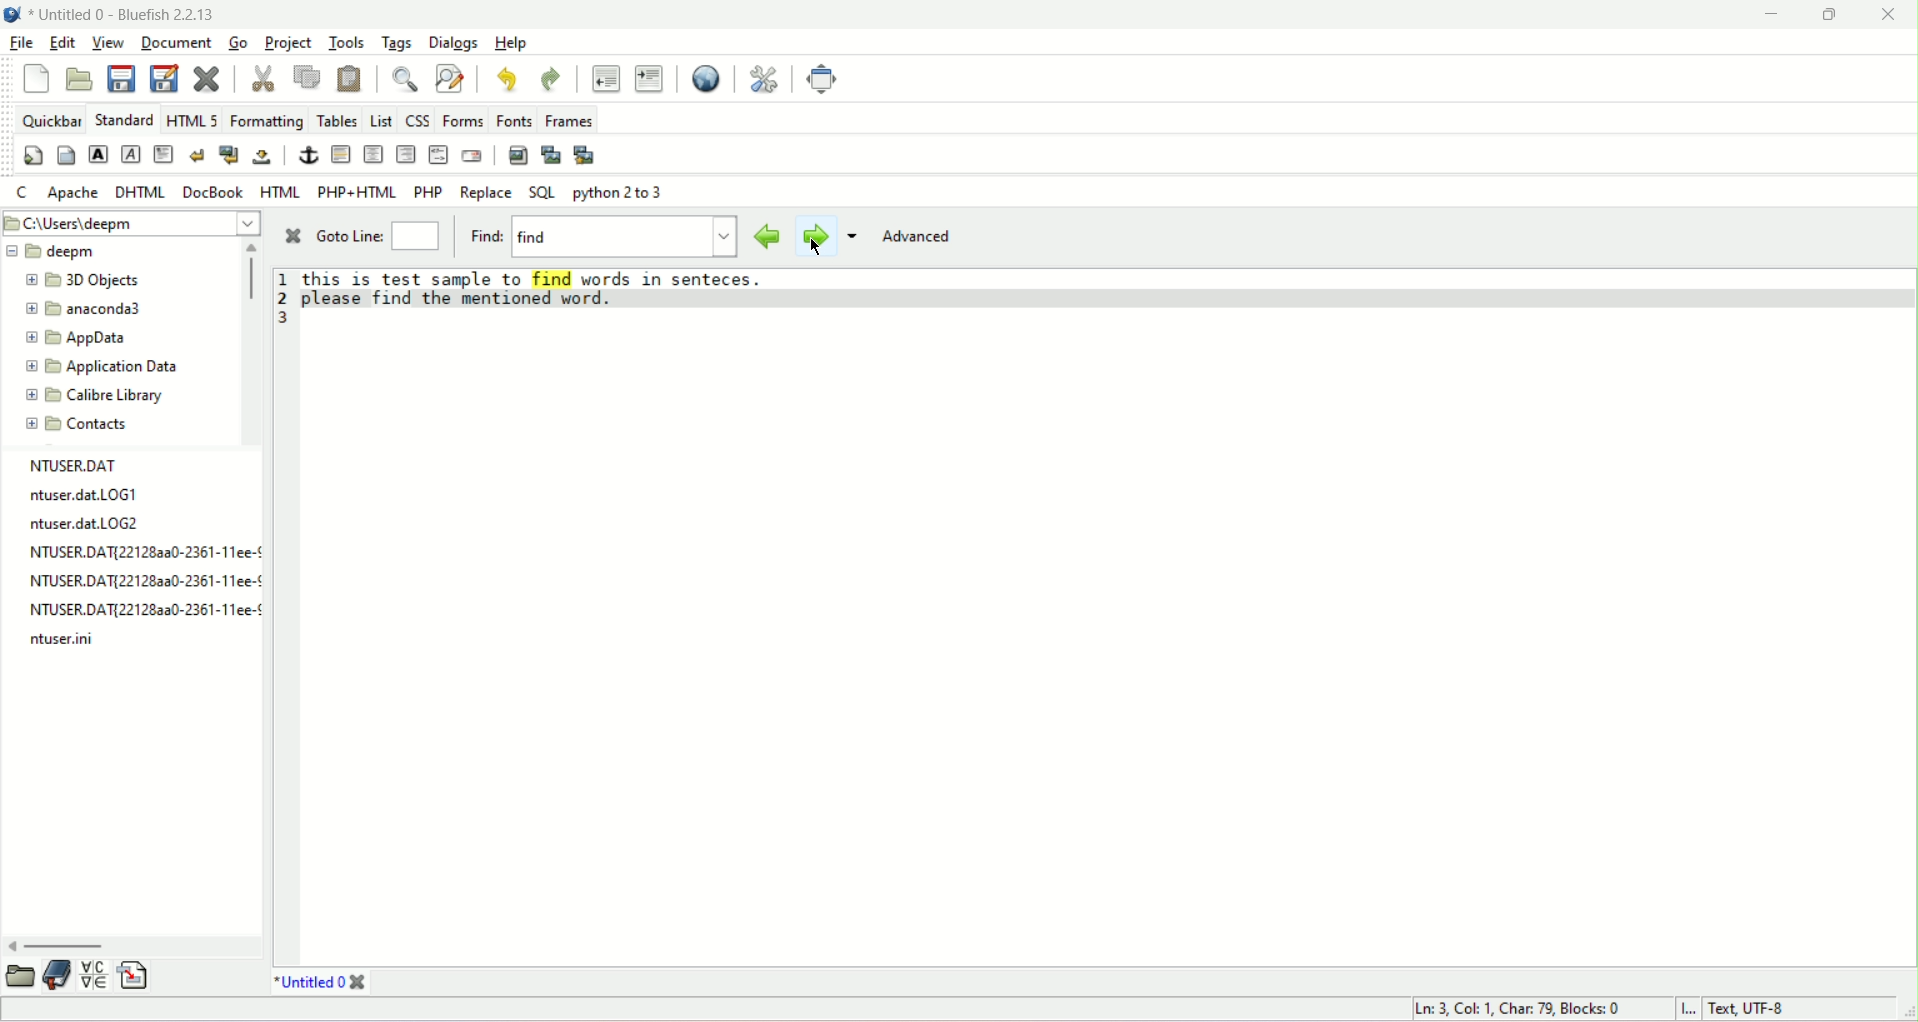 This screenshot has height=1022, width=1918. I want to click on horizontal scroll bar, so click(65, 947).